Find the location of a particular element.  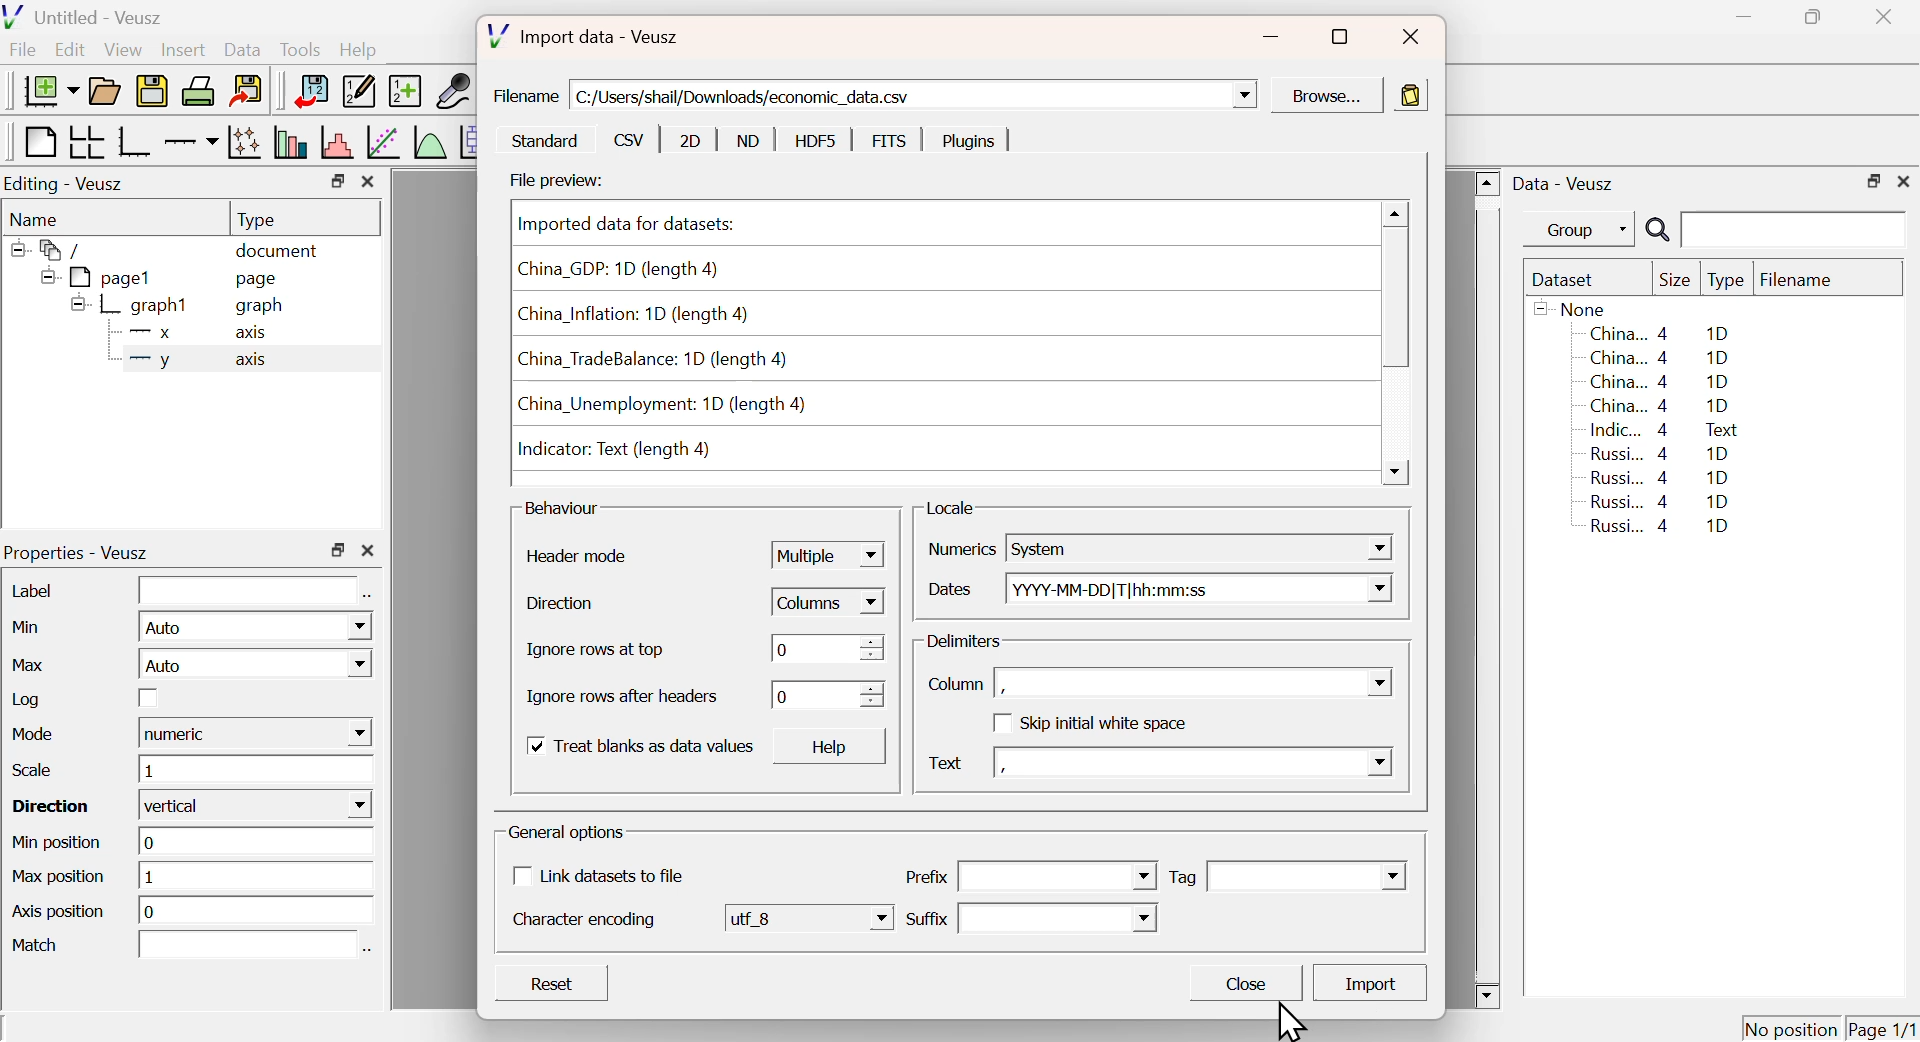

Select using dataset Browser is located at coordinates (367, 598).